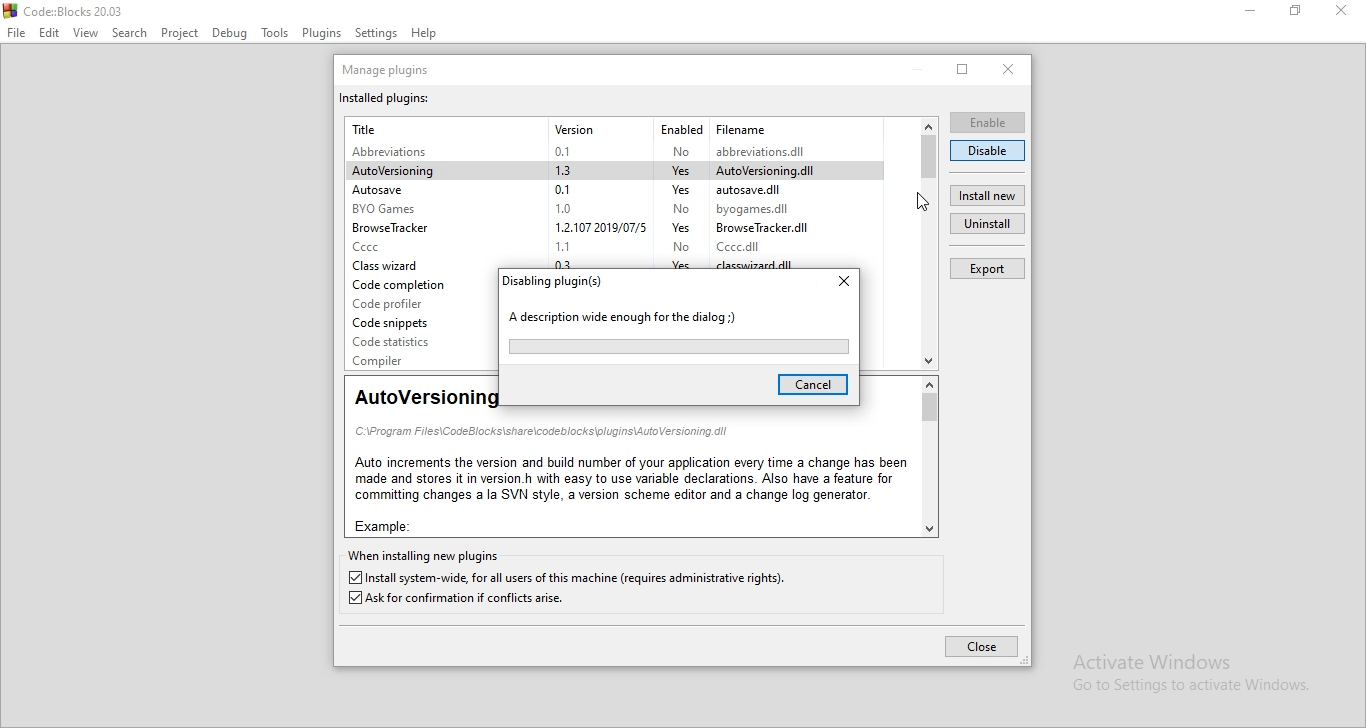  What do you see at coordinates (569, 263) in the screenshot?
I see `0.3` at bounding box center [569, 263].